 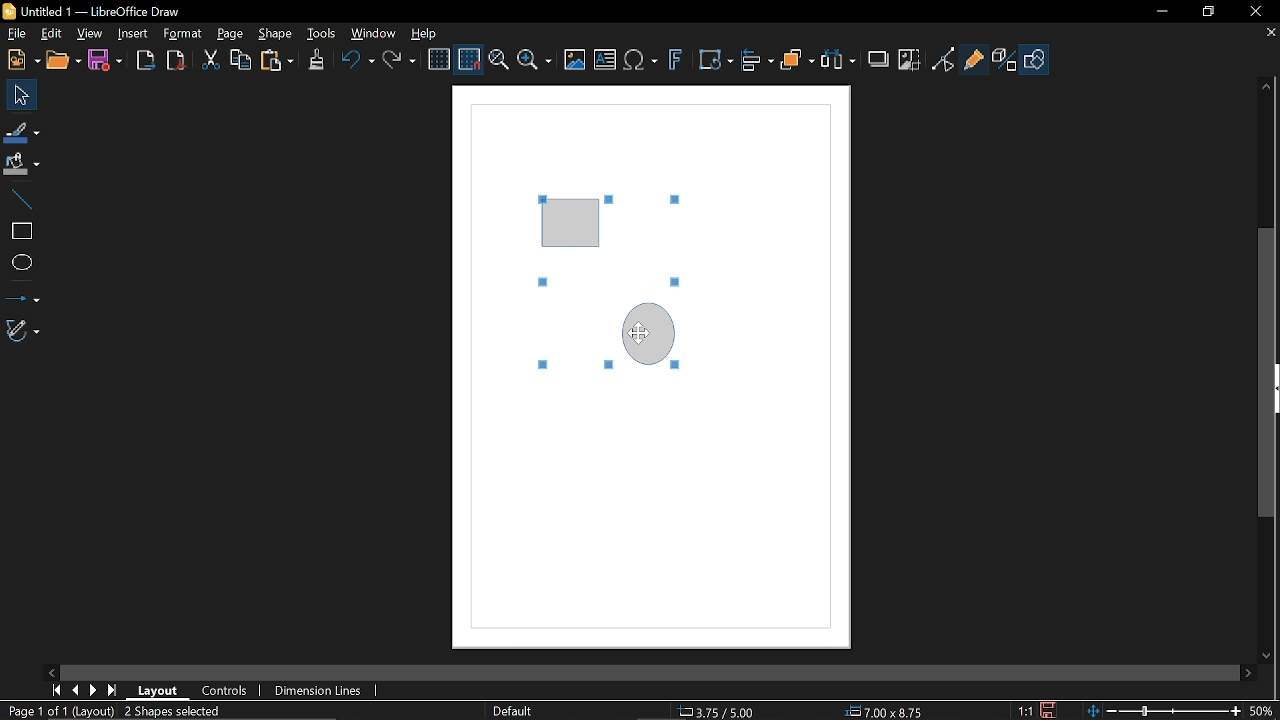 I want to click on Save as pdf, so click(x=175, y=60).